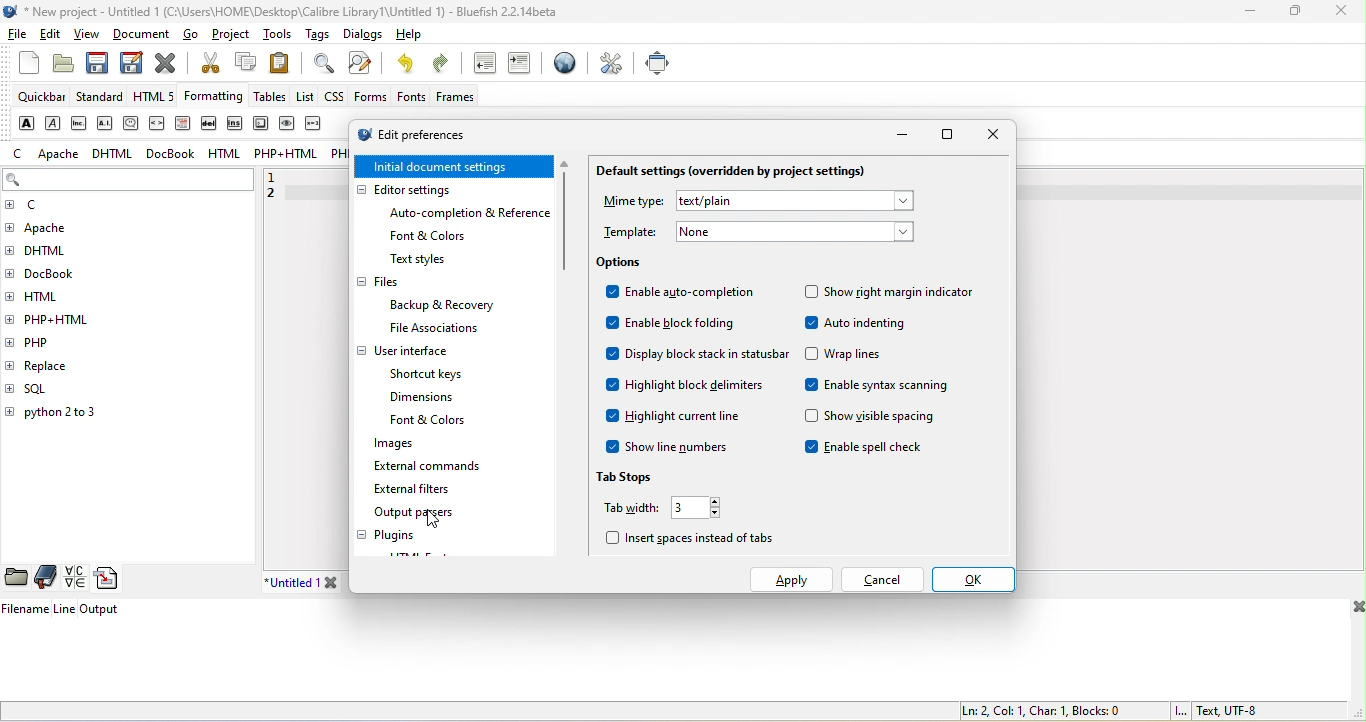  What do you see at coordinates (884, 388) in the screenshot?
I see `enable syntax scaning` at bounding box center [884, 388].